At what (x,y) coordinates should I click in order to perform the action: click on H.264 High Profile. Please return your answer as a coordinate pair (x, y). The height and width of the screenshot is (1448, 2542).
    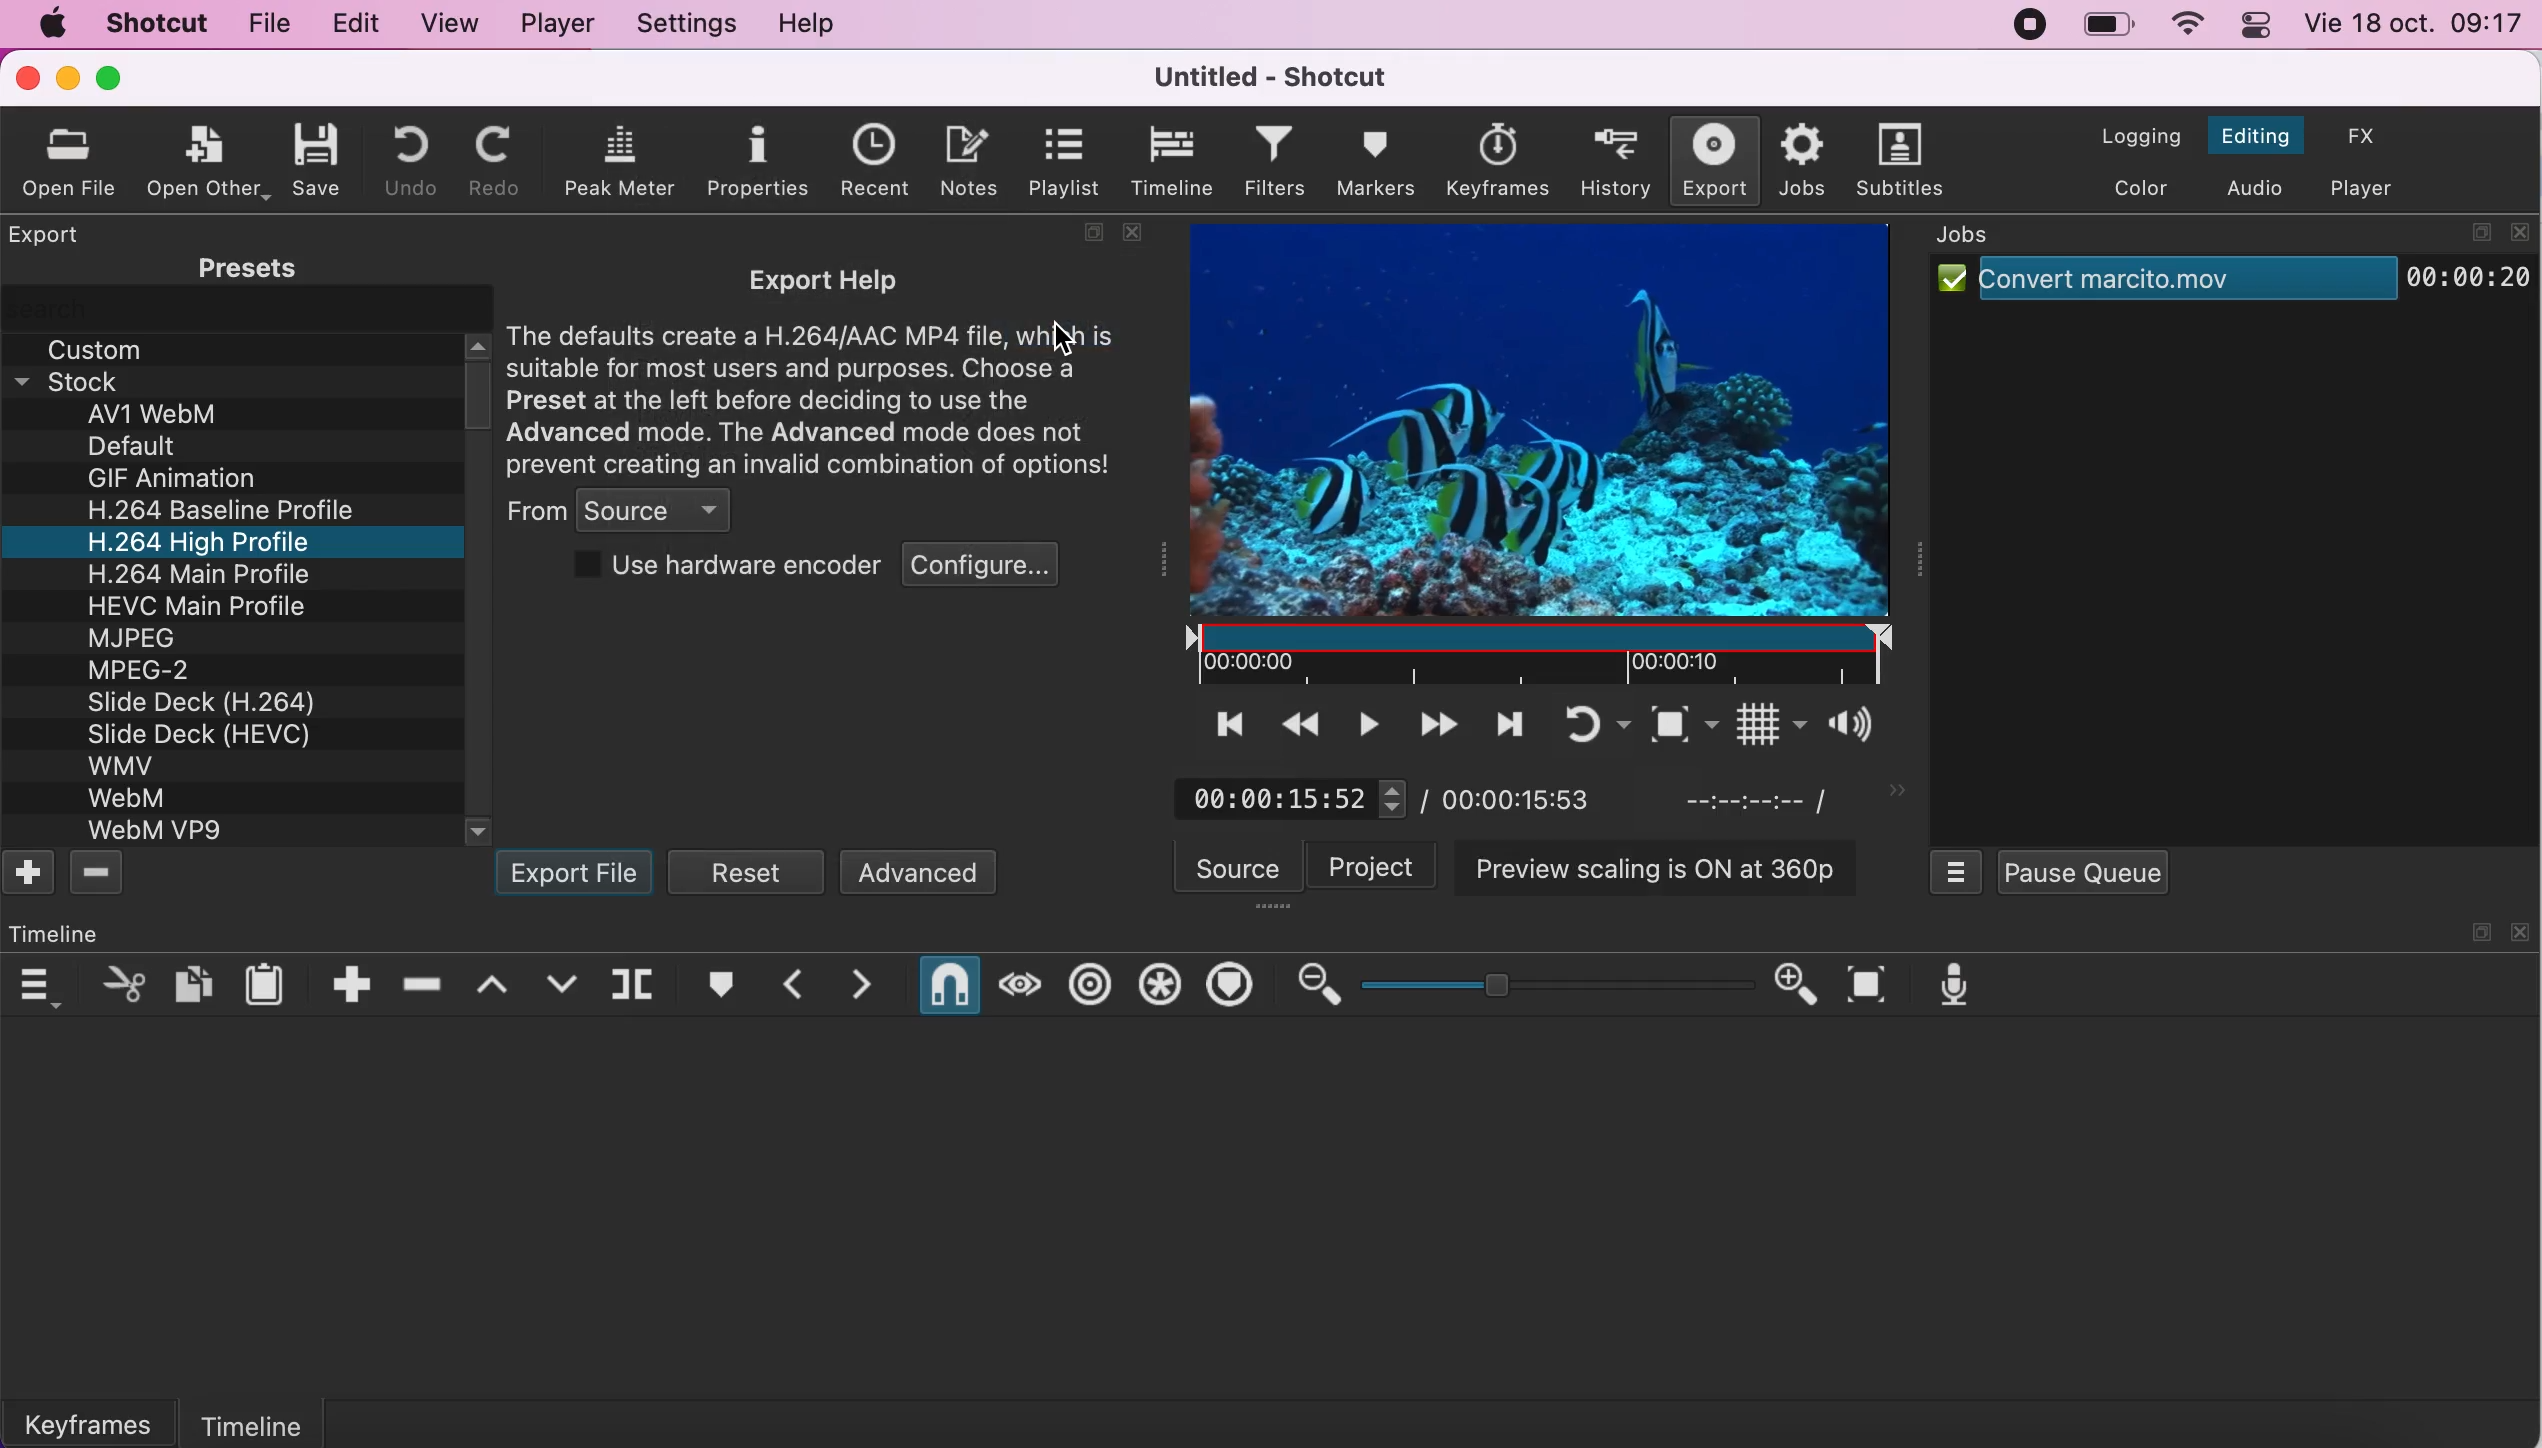
    Looking at the image, I should click on (222, 541).